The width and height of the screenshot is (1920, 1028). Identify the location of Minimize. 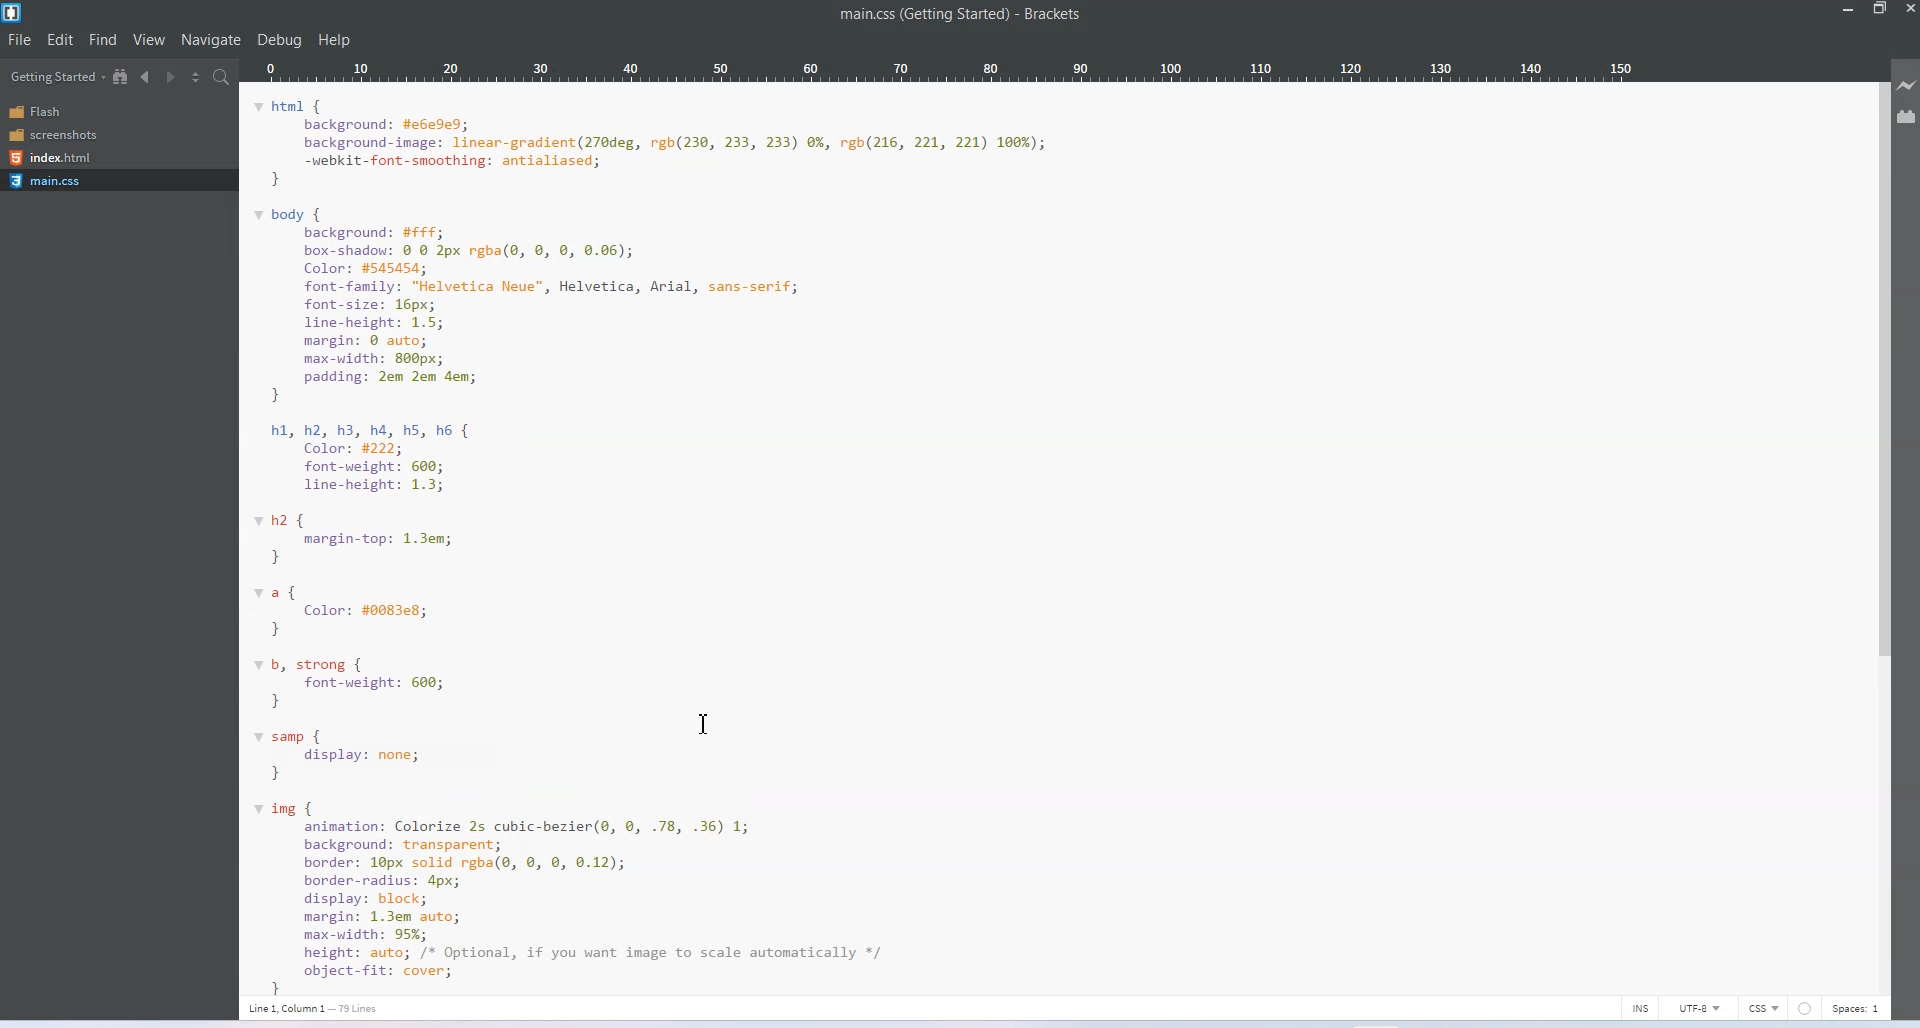
(1849, 9).